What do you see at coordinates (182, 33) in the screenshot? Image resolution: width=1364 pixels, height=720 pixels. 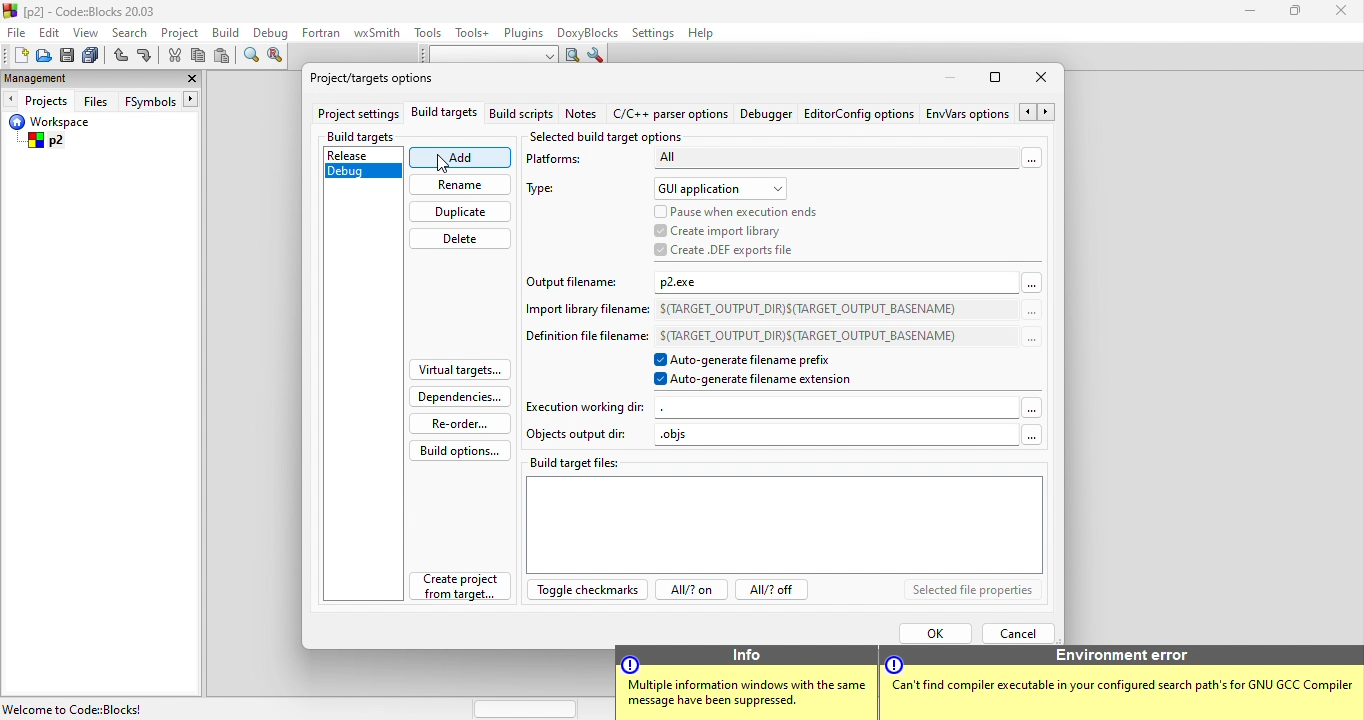 I see `project` at bounding box center [182, 33].